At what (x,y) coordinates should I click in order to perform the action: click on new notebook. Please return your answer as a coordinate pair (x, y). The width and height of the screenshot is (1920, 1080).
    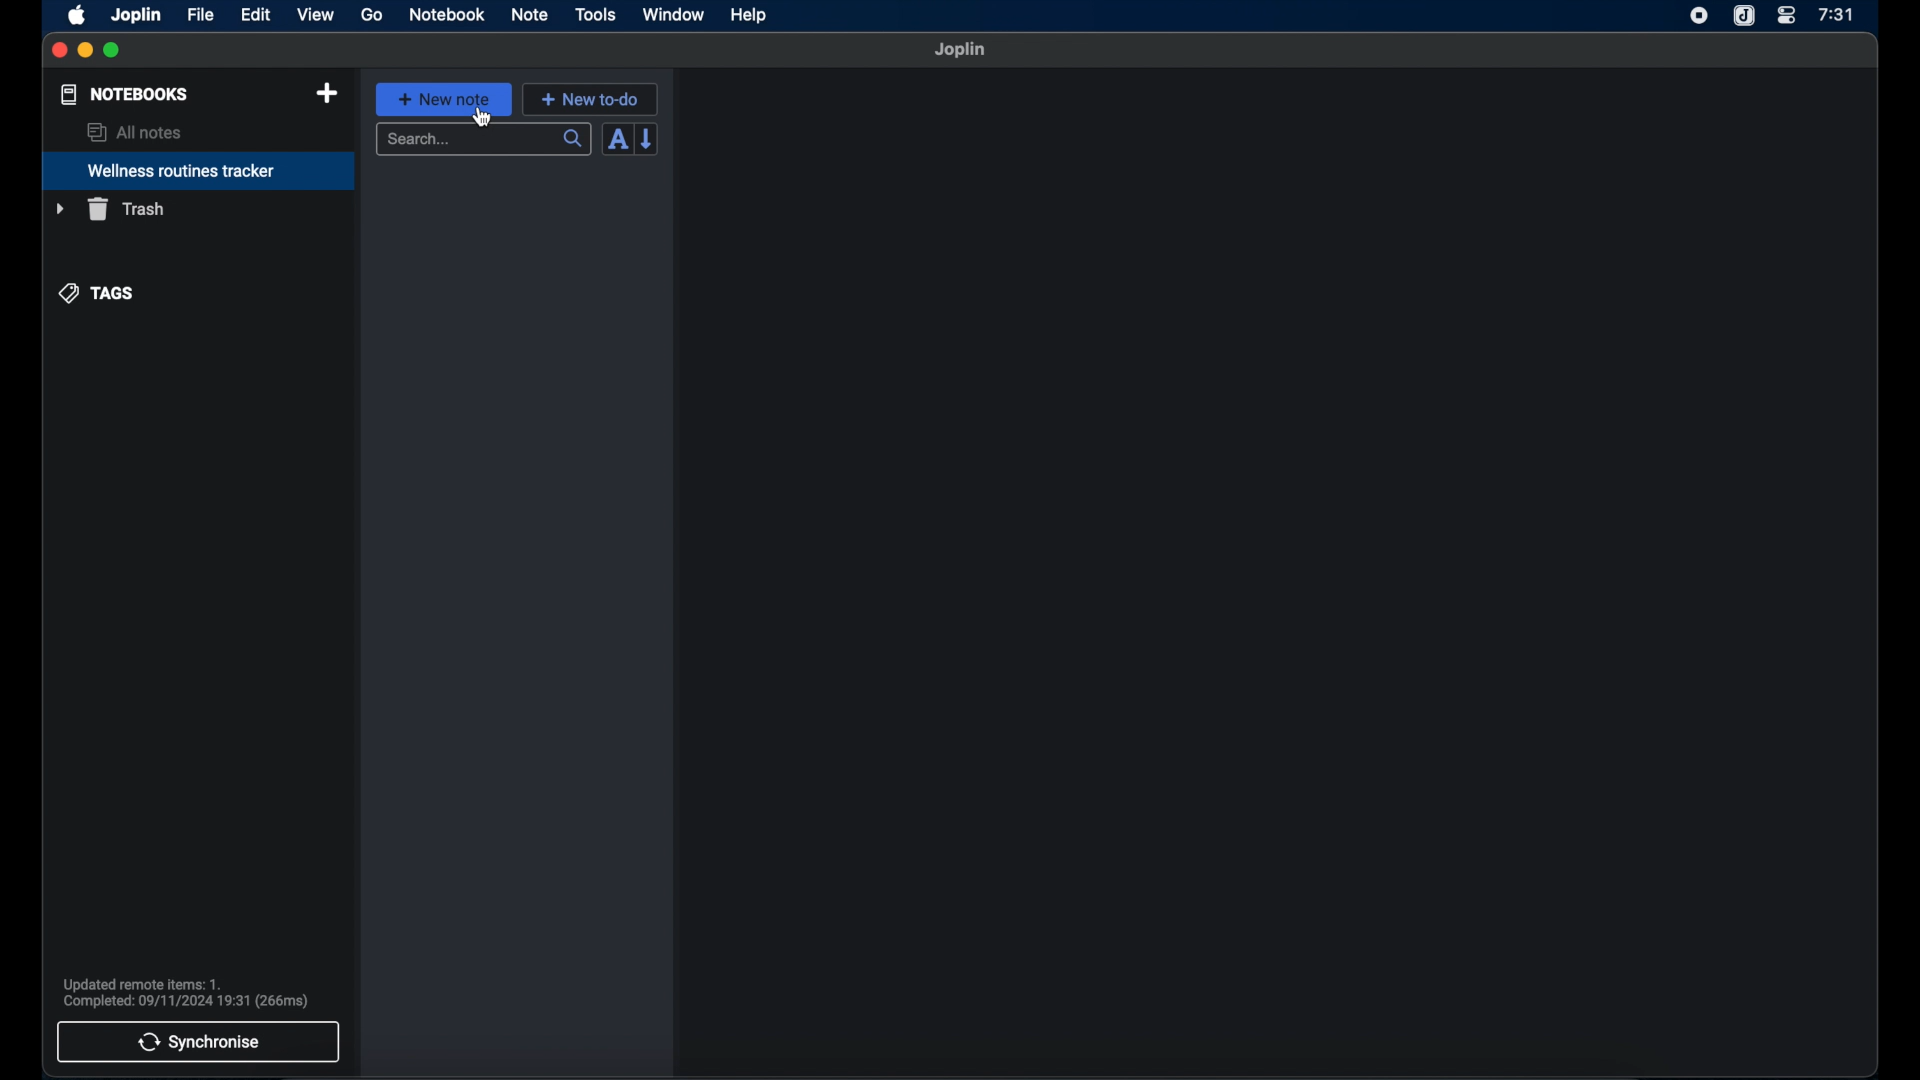
    Looking at the image, I should click on (329, 94).